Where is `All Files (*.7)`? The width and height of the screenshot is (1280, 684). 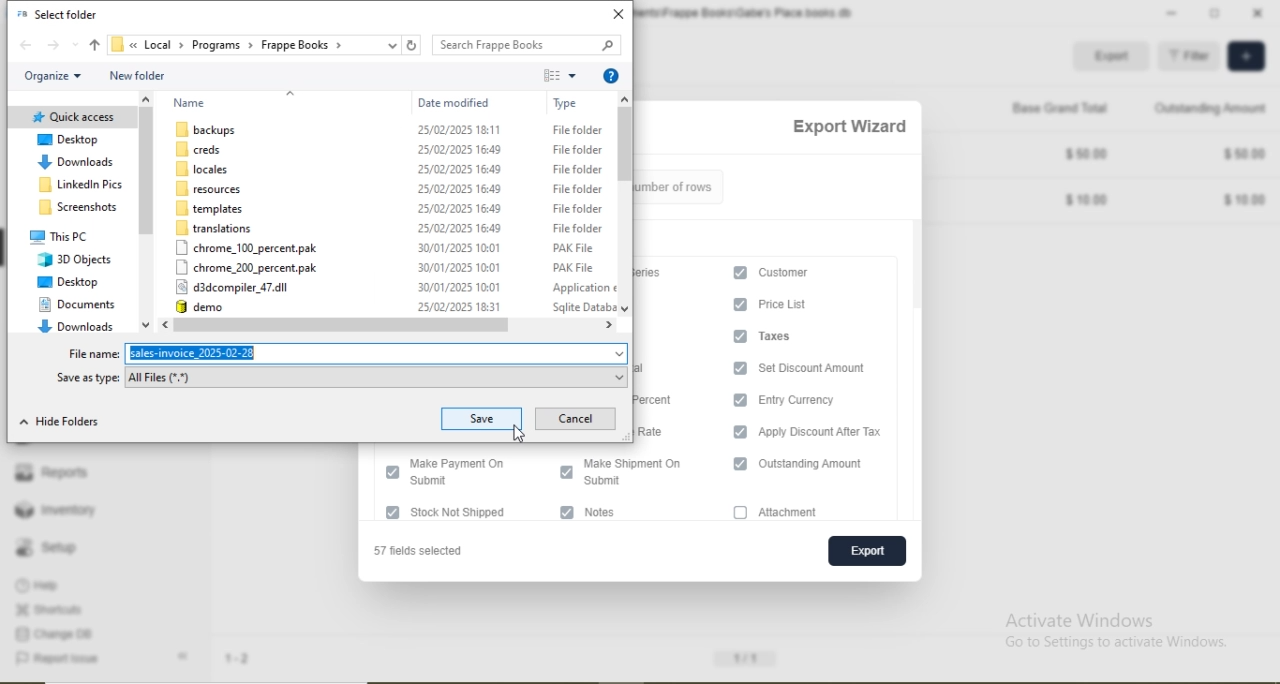 All Files (*.7) is located at coordinates (168, 378).